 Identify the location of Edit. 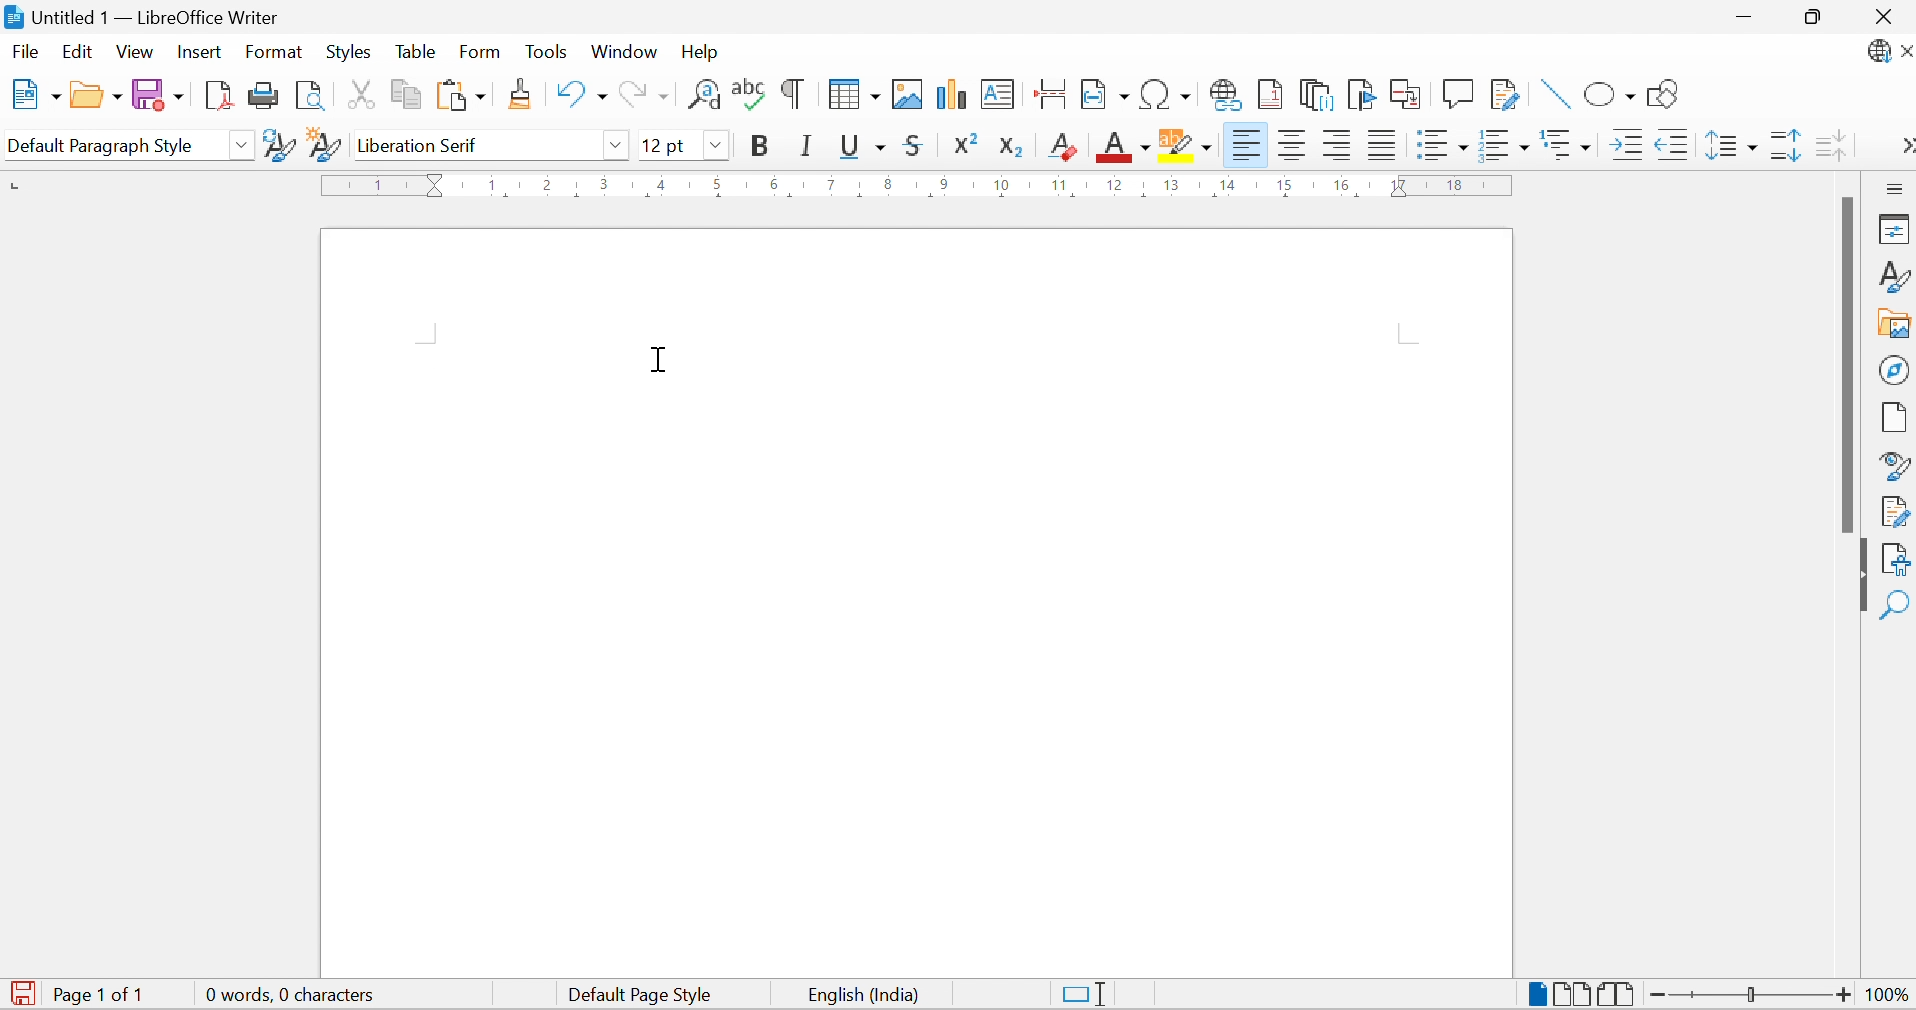
(78, 51).